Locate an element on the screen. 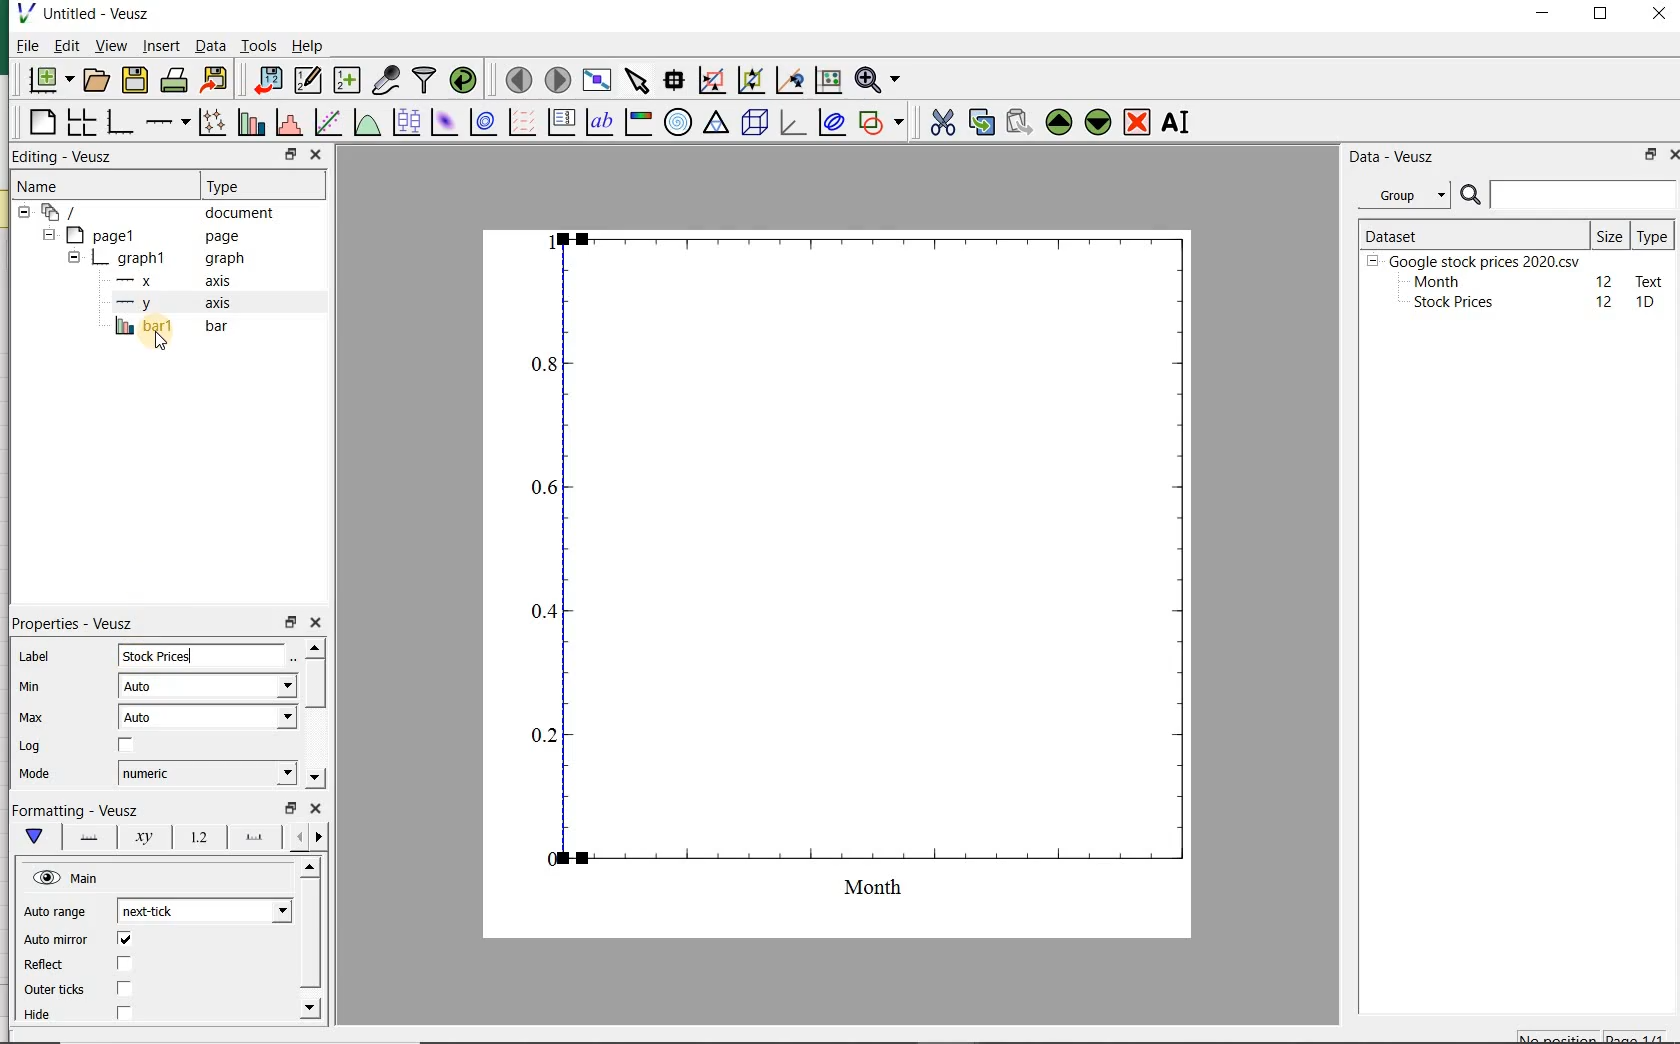 This screenshot has height=1044, width=1680. plot a vector field is located at coordinates (519, 124).